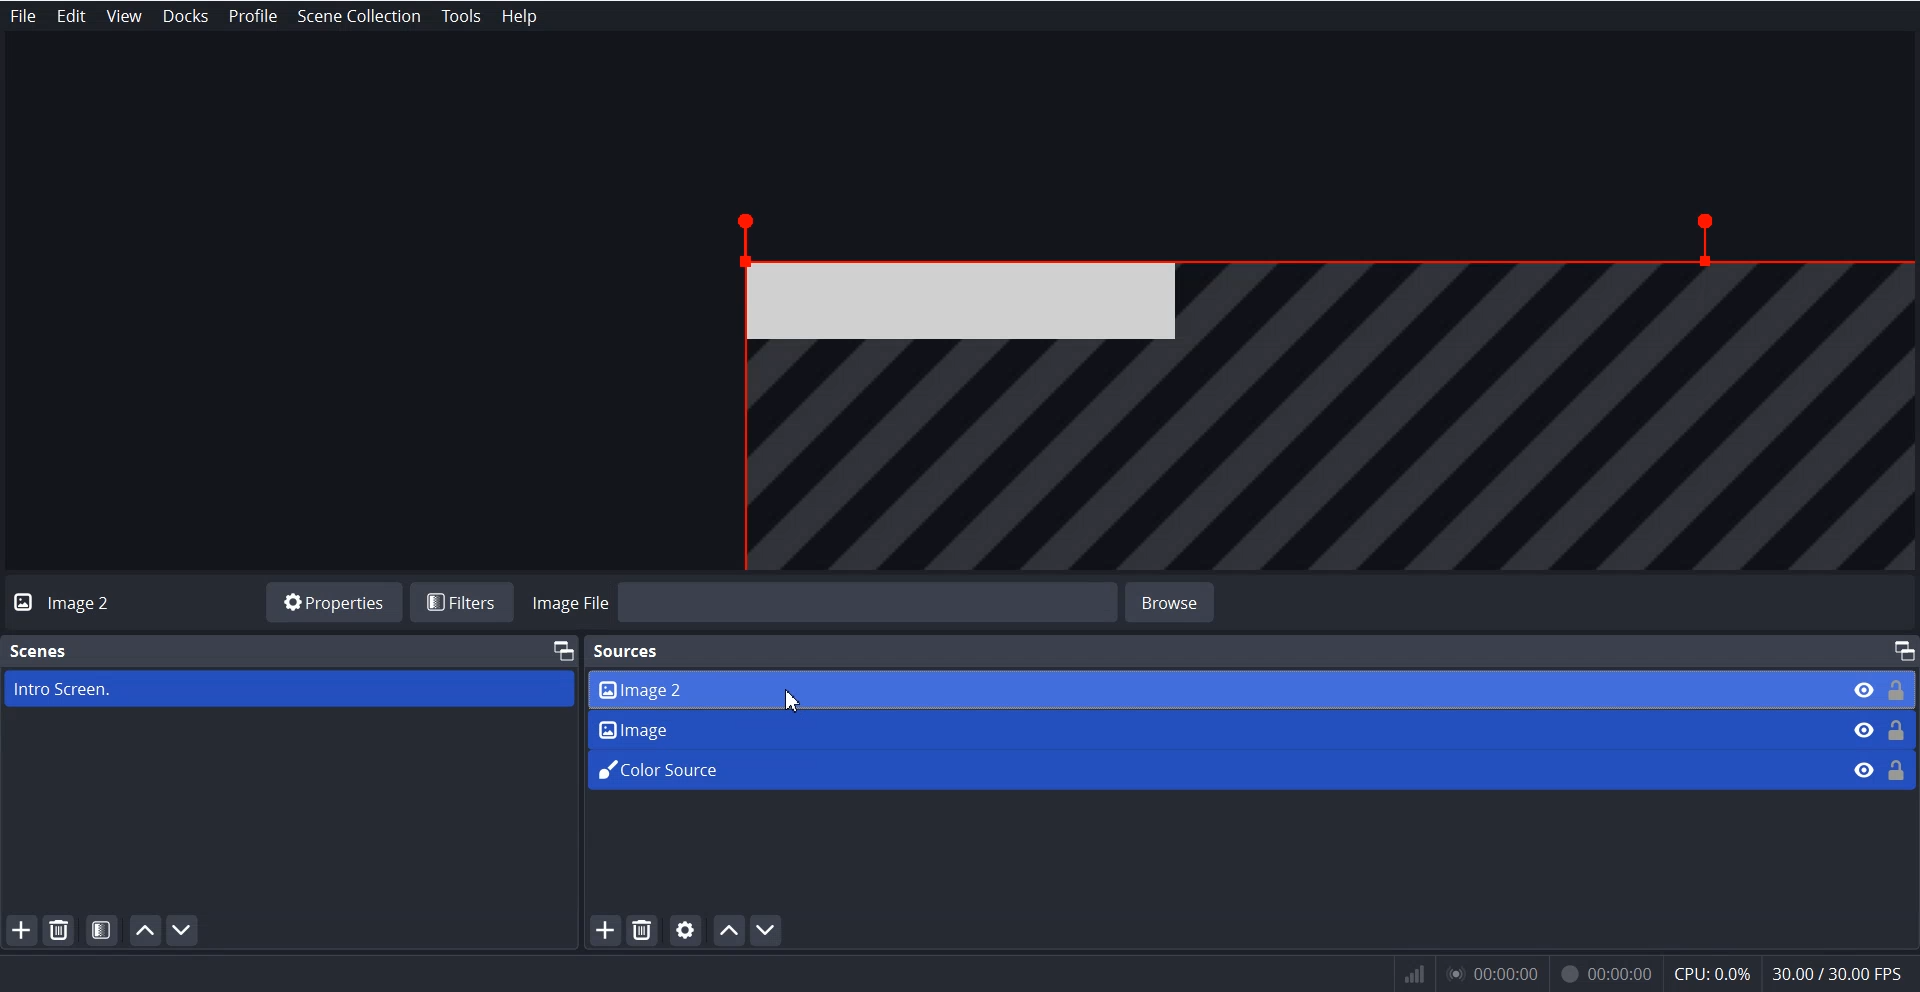  What do you see at coordinates (1898, 727) in the screenshot?
I see `Lock` at bounding box center [1898, 727].